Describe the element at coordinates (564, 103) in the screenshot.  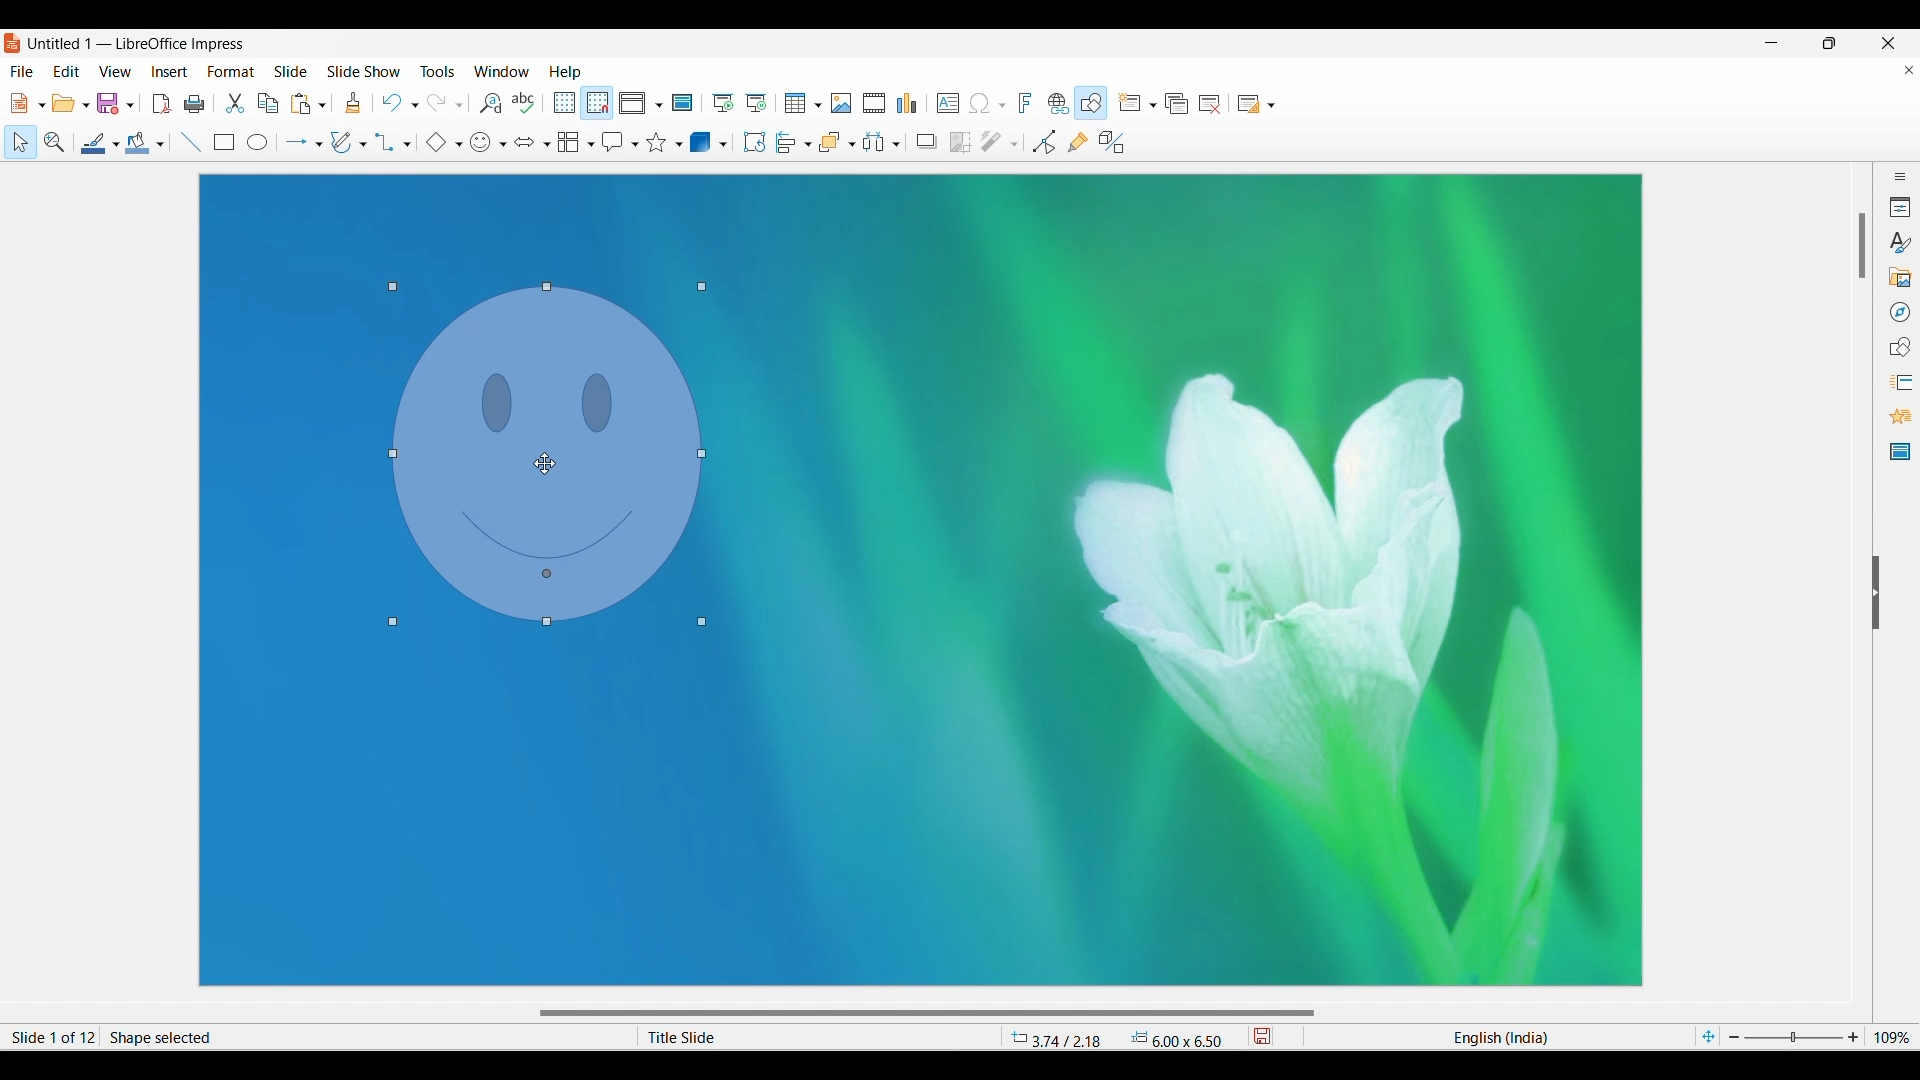
I see `Display grid` at that location.